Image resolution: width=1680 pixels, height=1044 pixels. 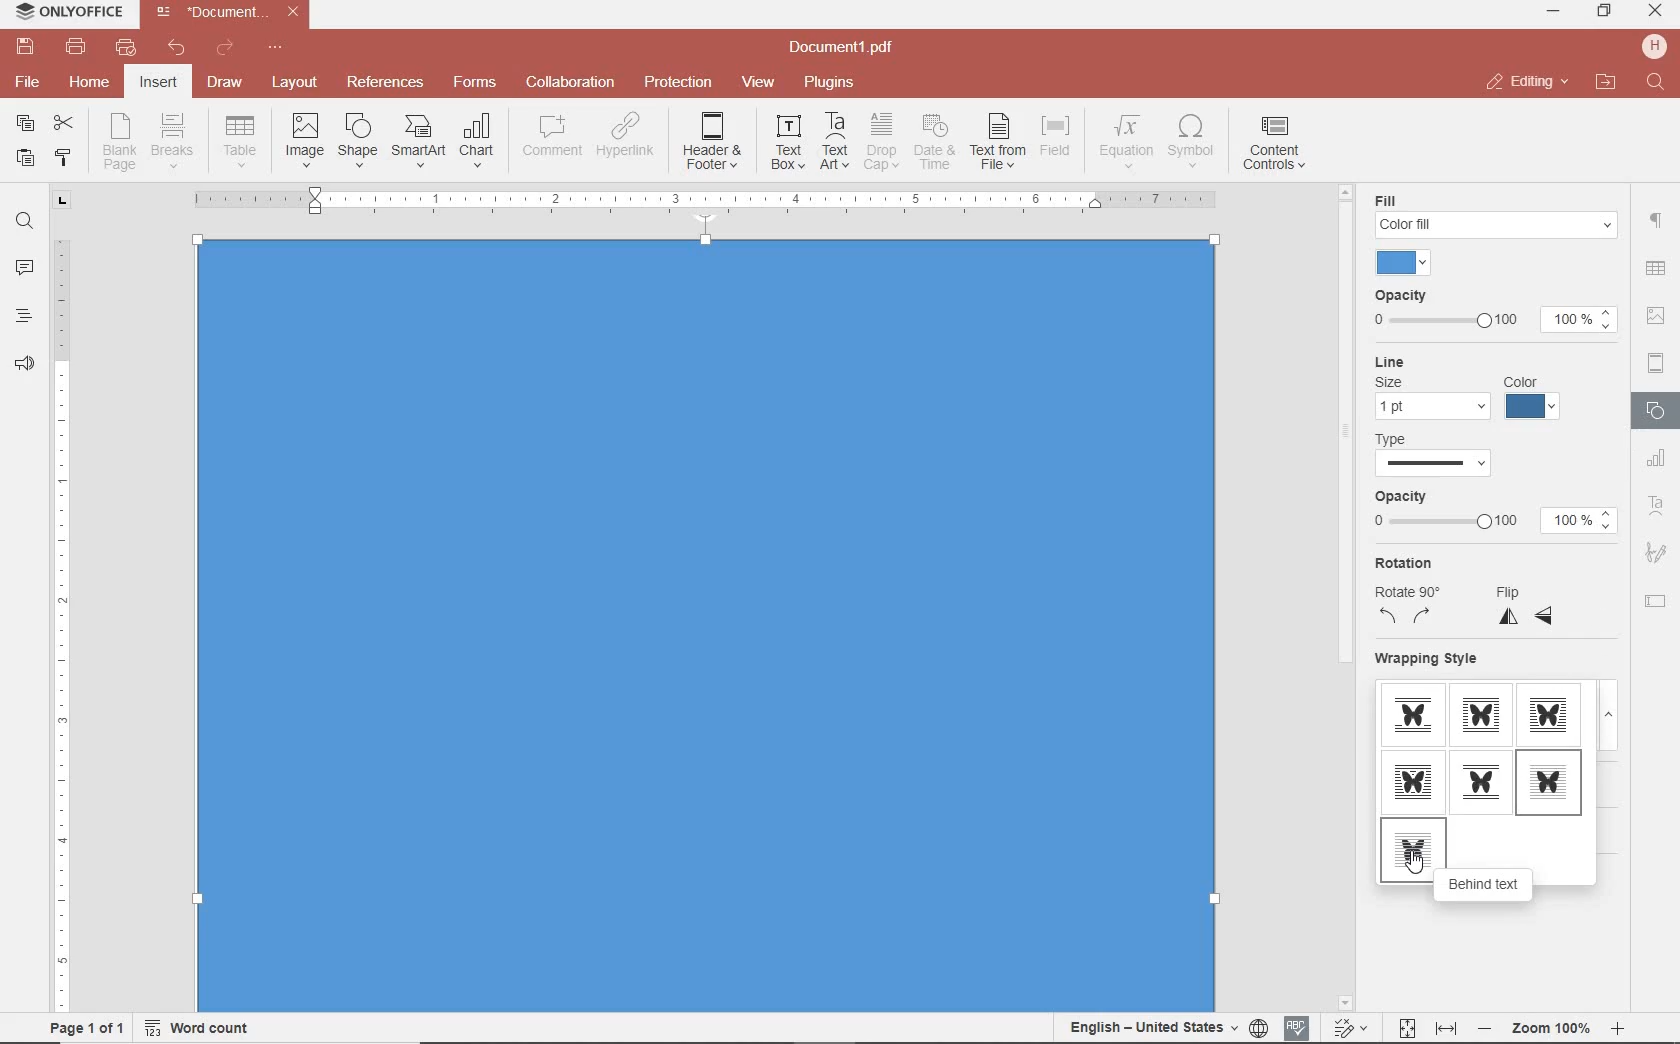 What do you see at coordinates (1191, 140) in the screenshot?
I see `INSERT SYMBOL` at bounding box center [1191, 140].